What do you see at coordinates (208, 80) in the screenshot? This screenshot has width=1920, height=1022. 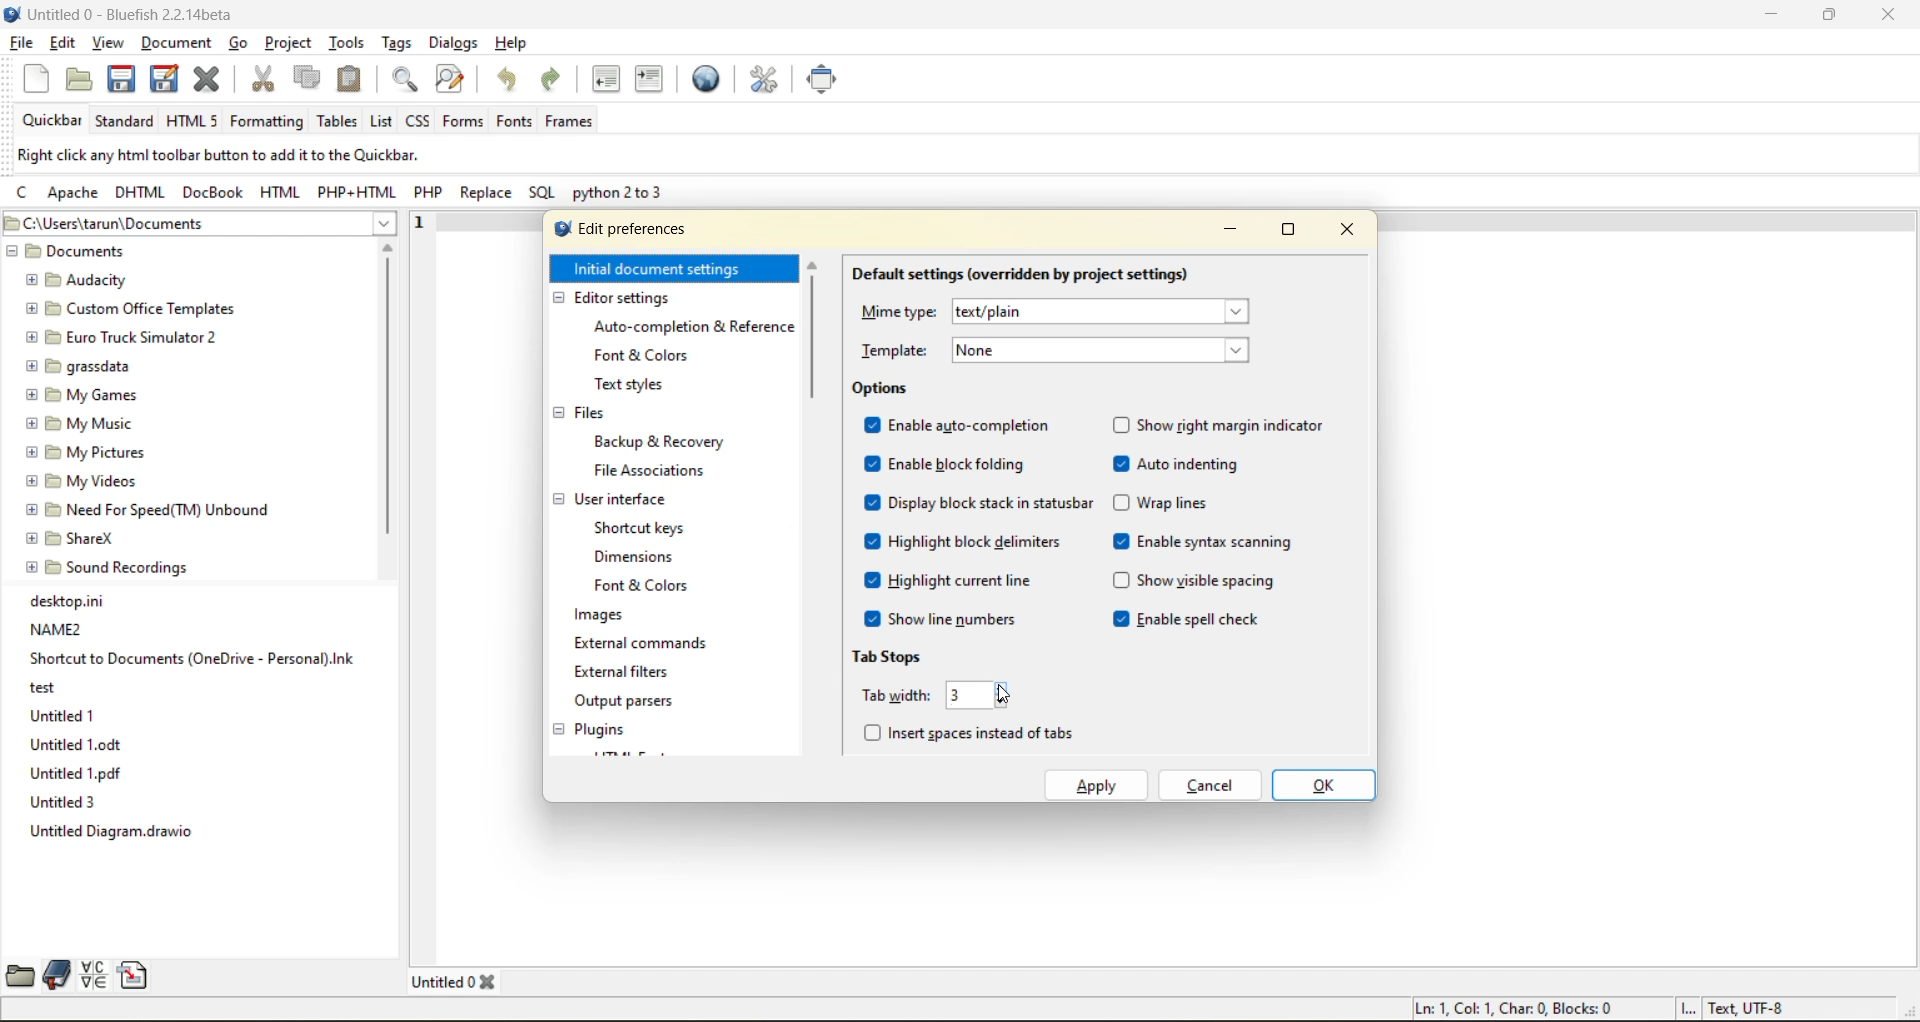 I see `close file` at bounding box center [208, 80].